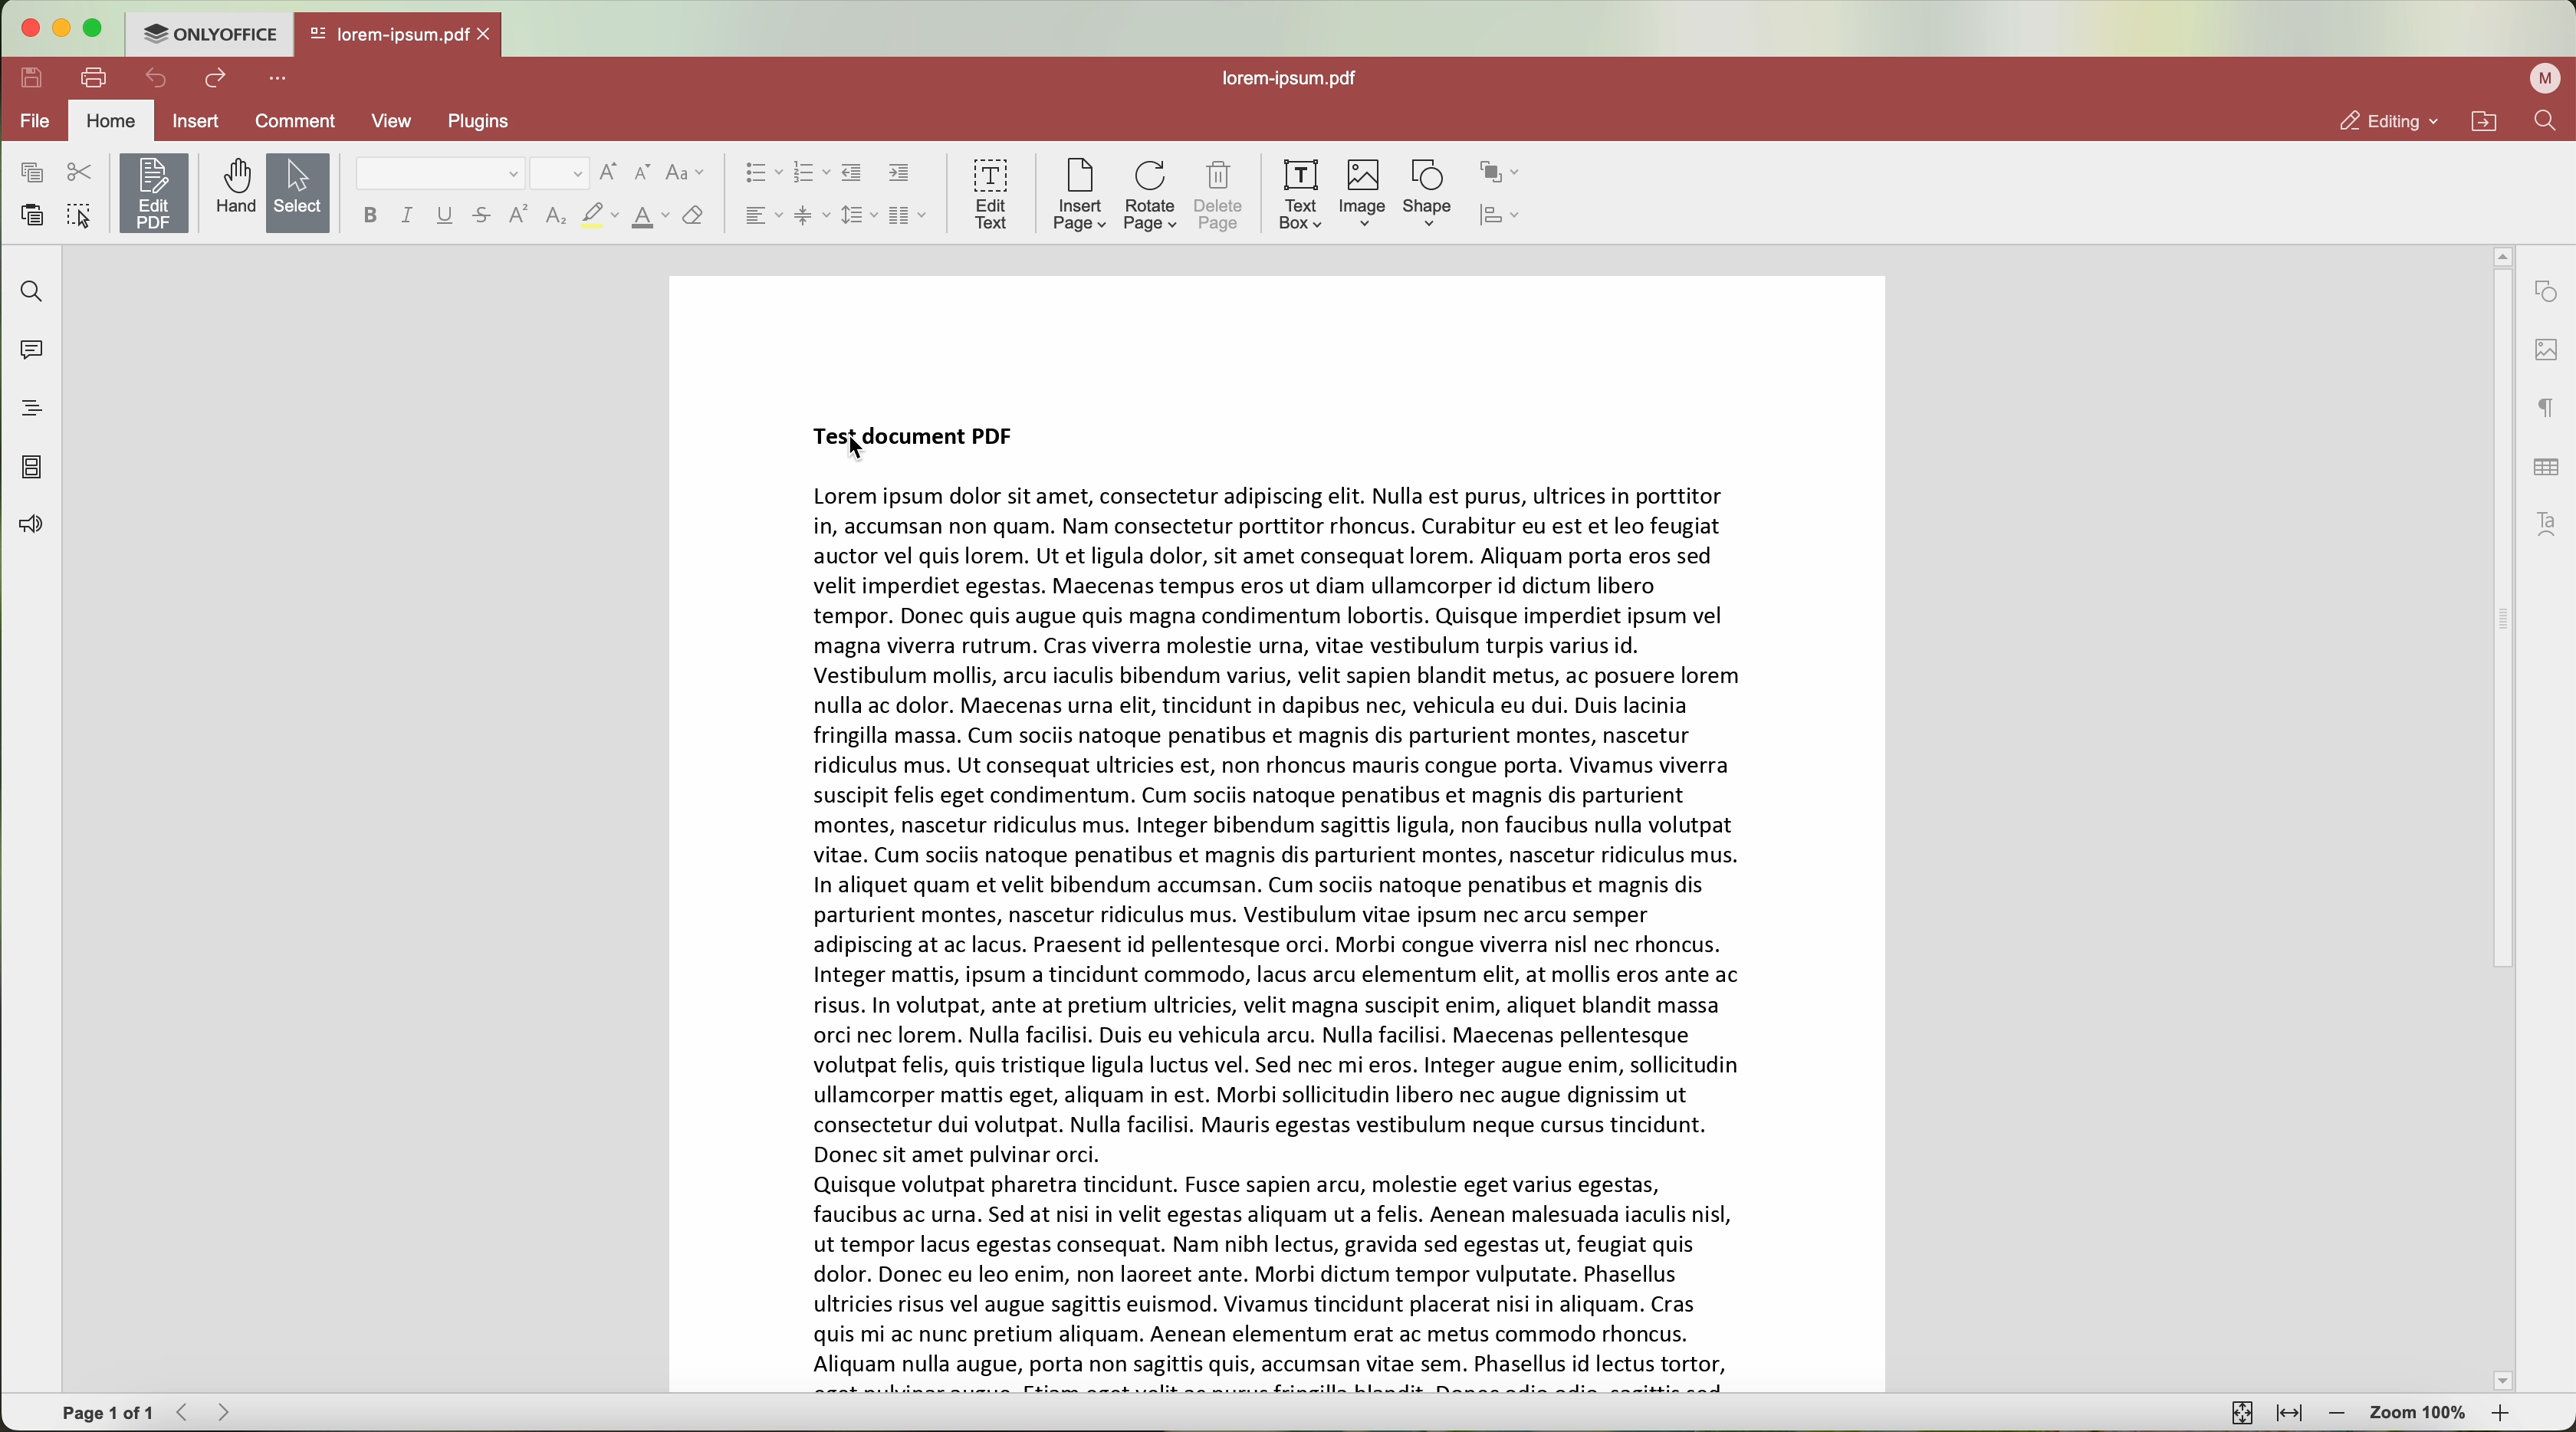 The height and width of the screenshot is (1432, 2576). Describe the element at coordinates (298, 192) in the screenshot. I see `select` at that location.